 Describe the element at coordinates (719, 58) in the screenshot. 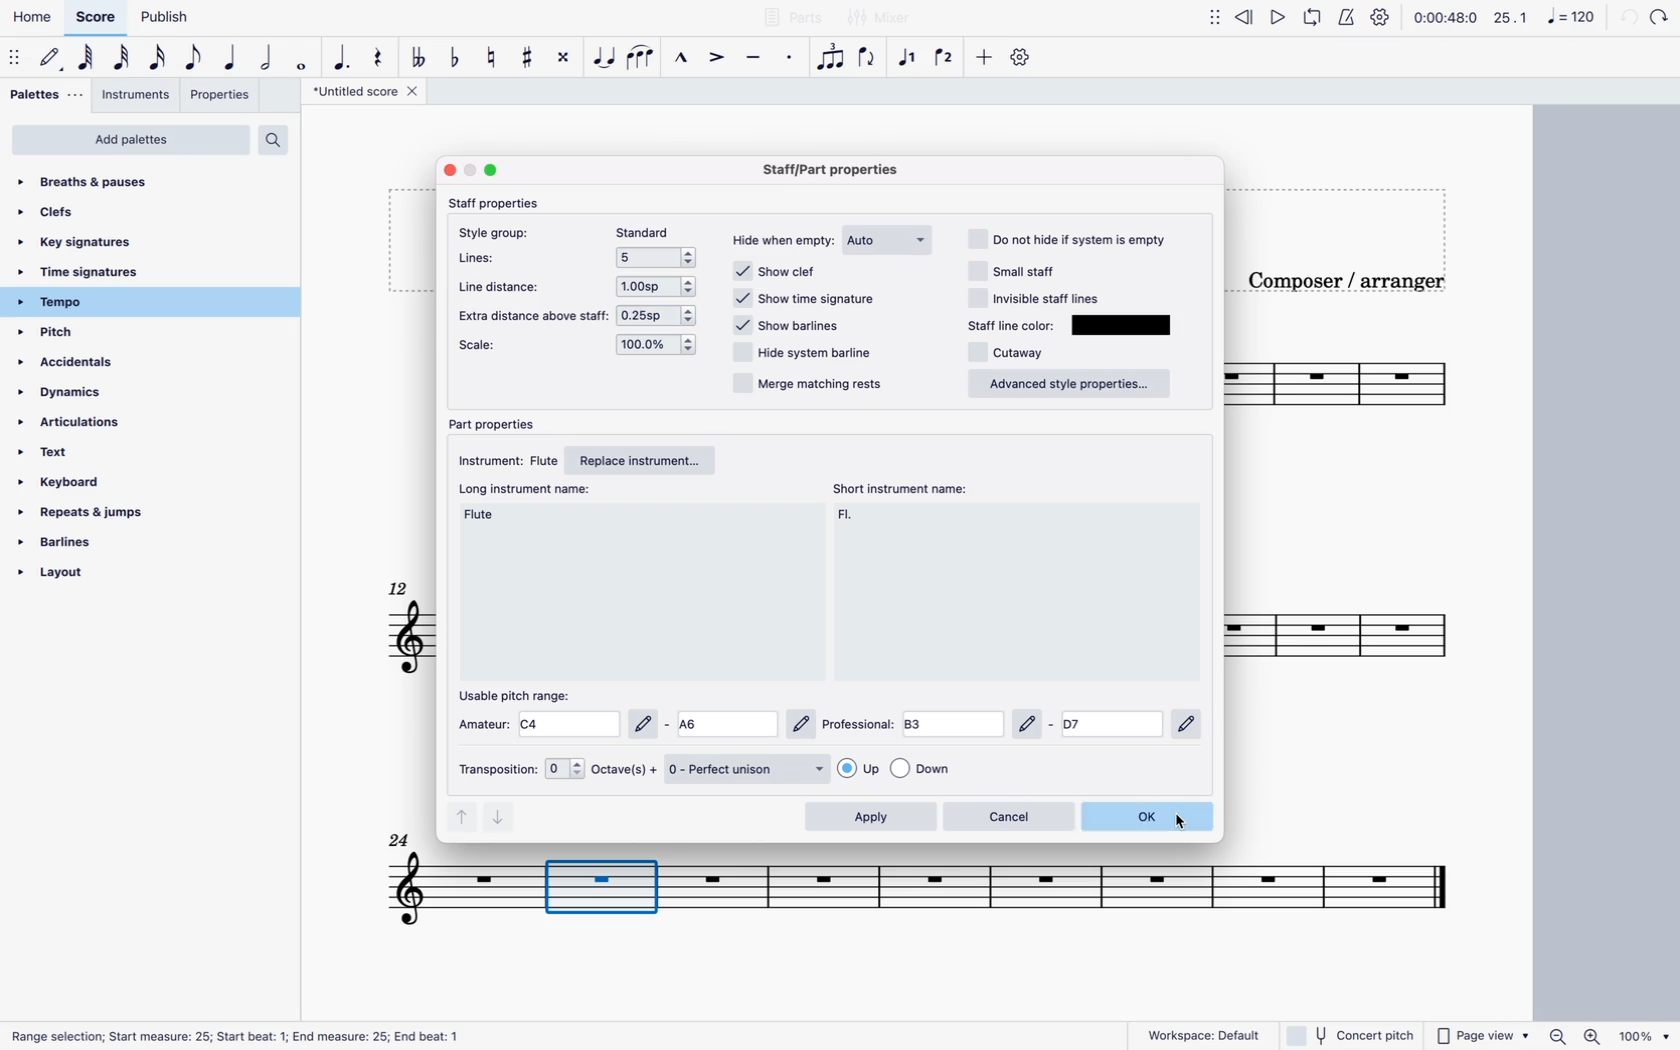

I see `accent` at that location.